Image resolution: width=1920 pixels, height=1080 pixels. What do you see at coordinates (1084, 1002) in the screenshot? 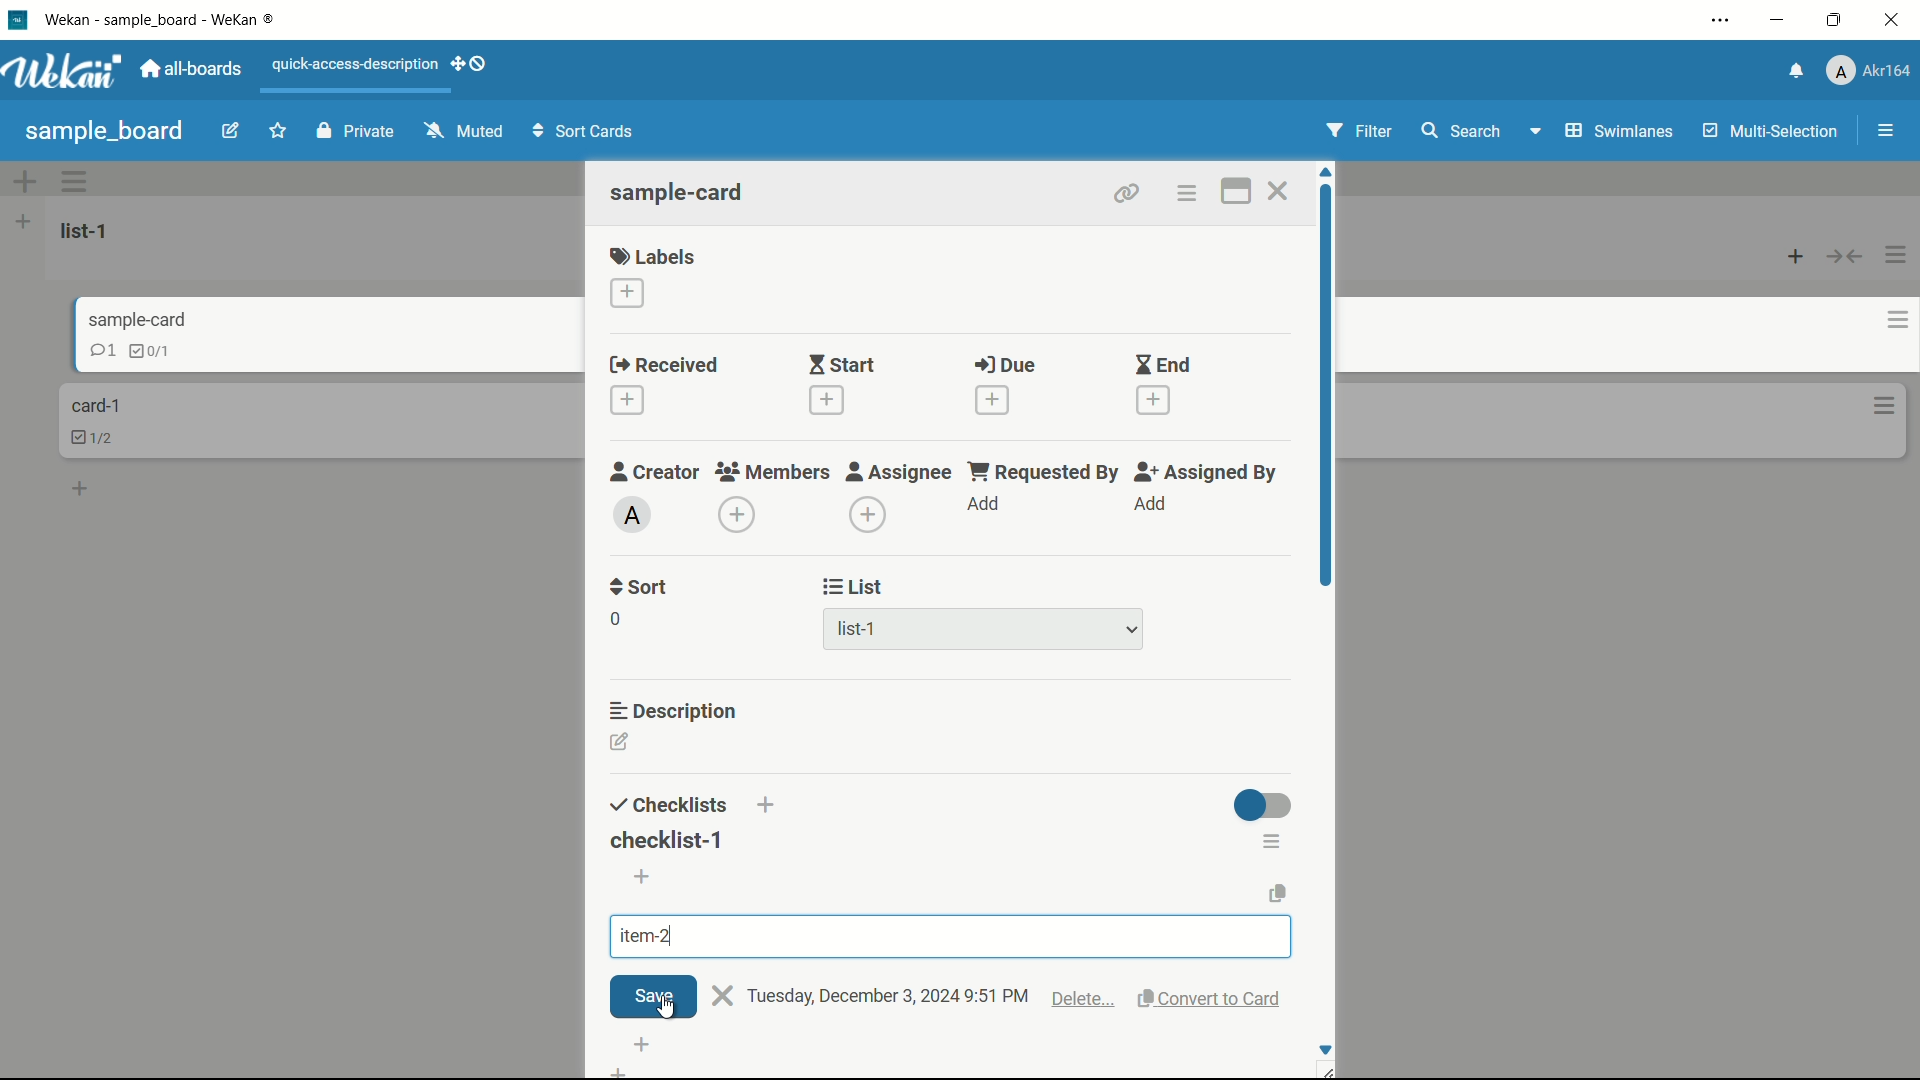
I see `delete` at bounding box center [1084, 1002].